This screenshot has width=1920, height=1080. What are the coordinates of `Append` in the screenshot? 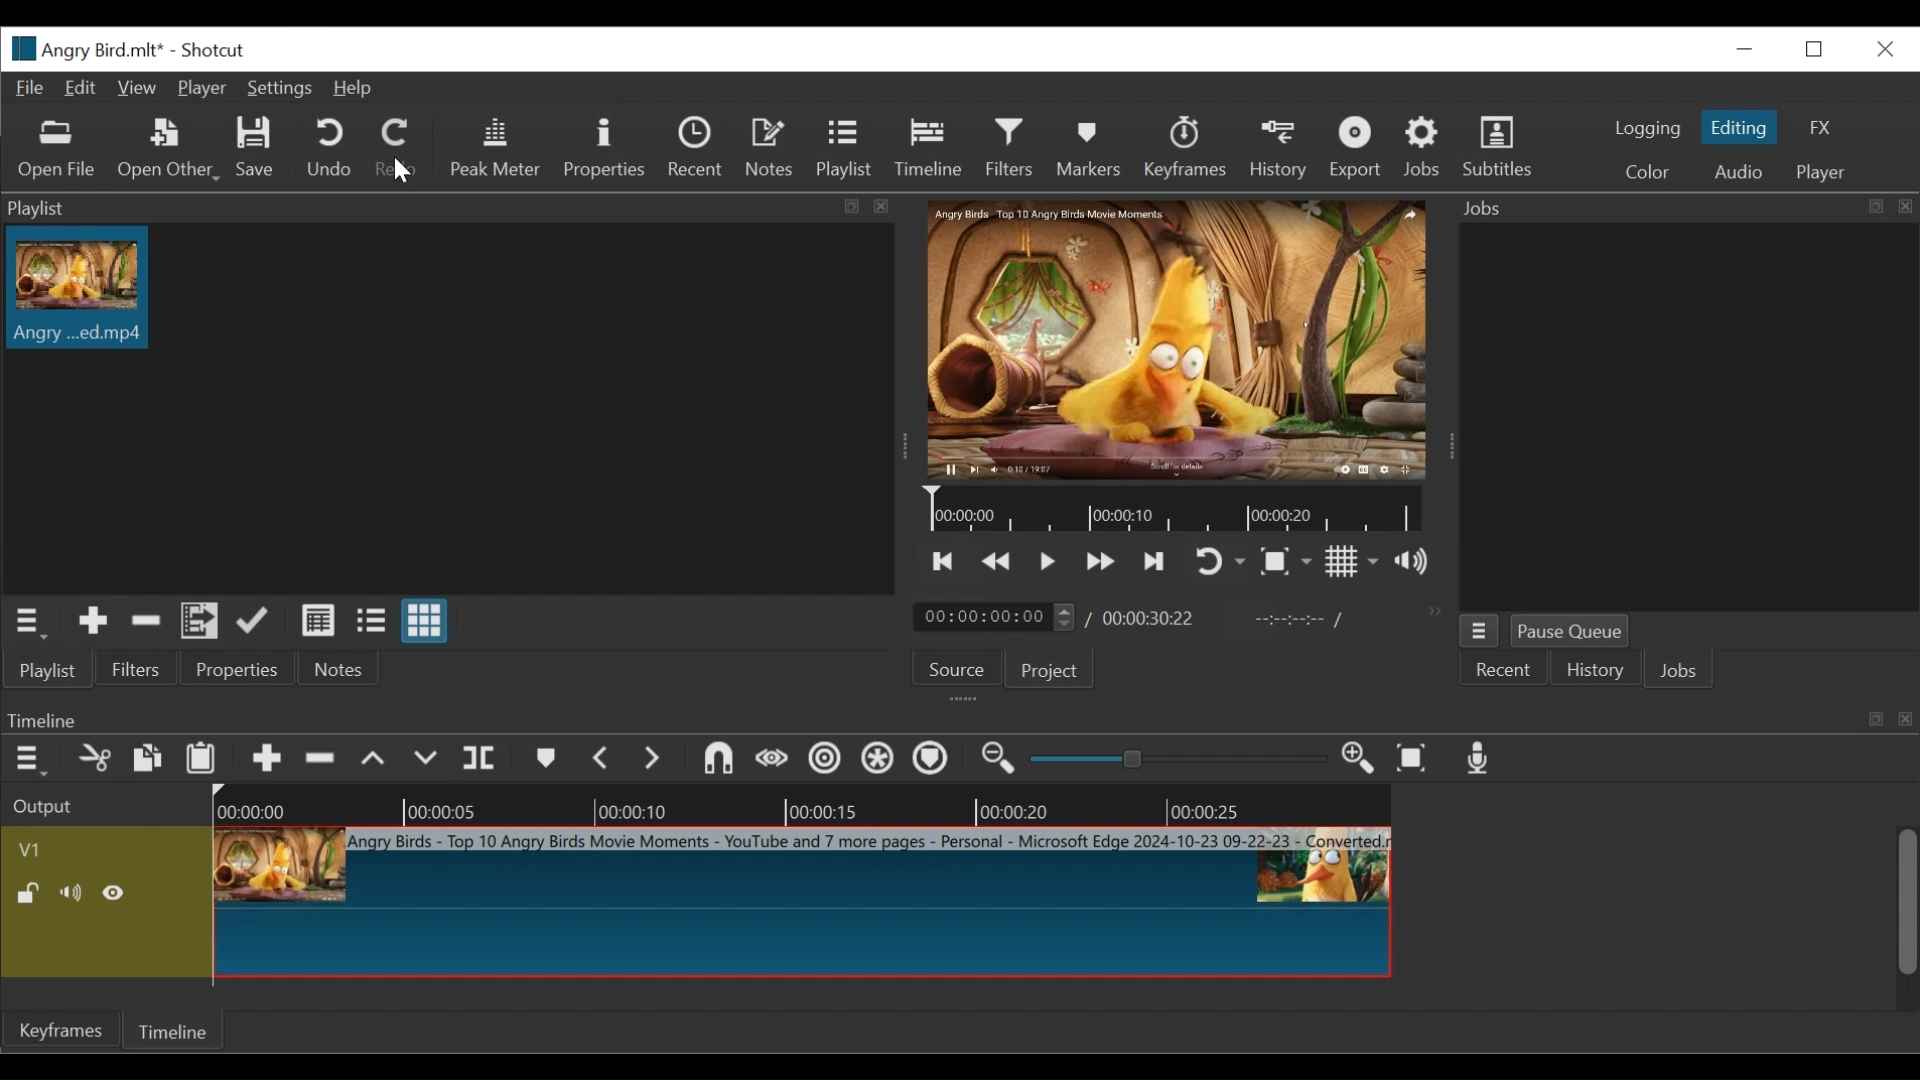 It's located at (265, 761).